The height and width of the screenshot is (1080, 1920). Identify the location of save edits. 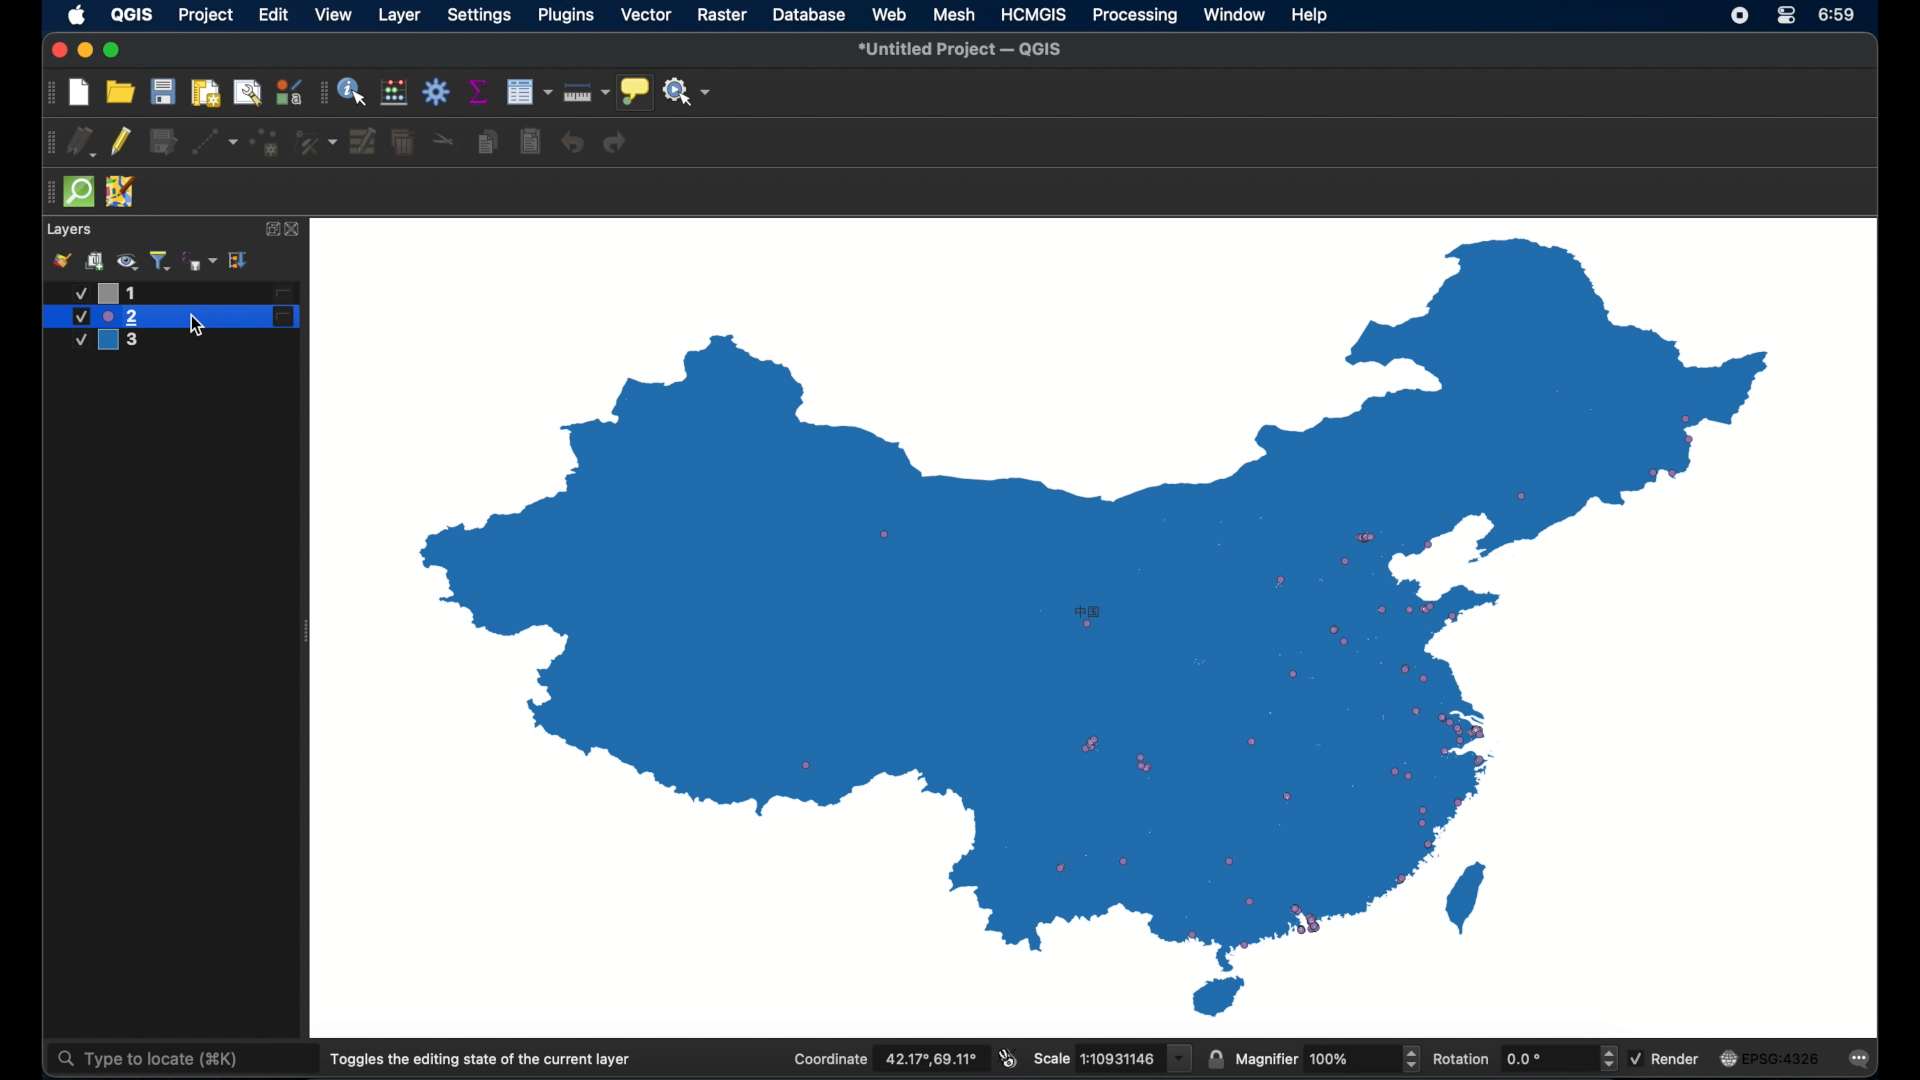
(163, 141).